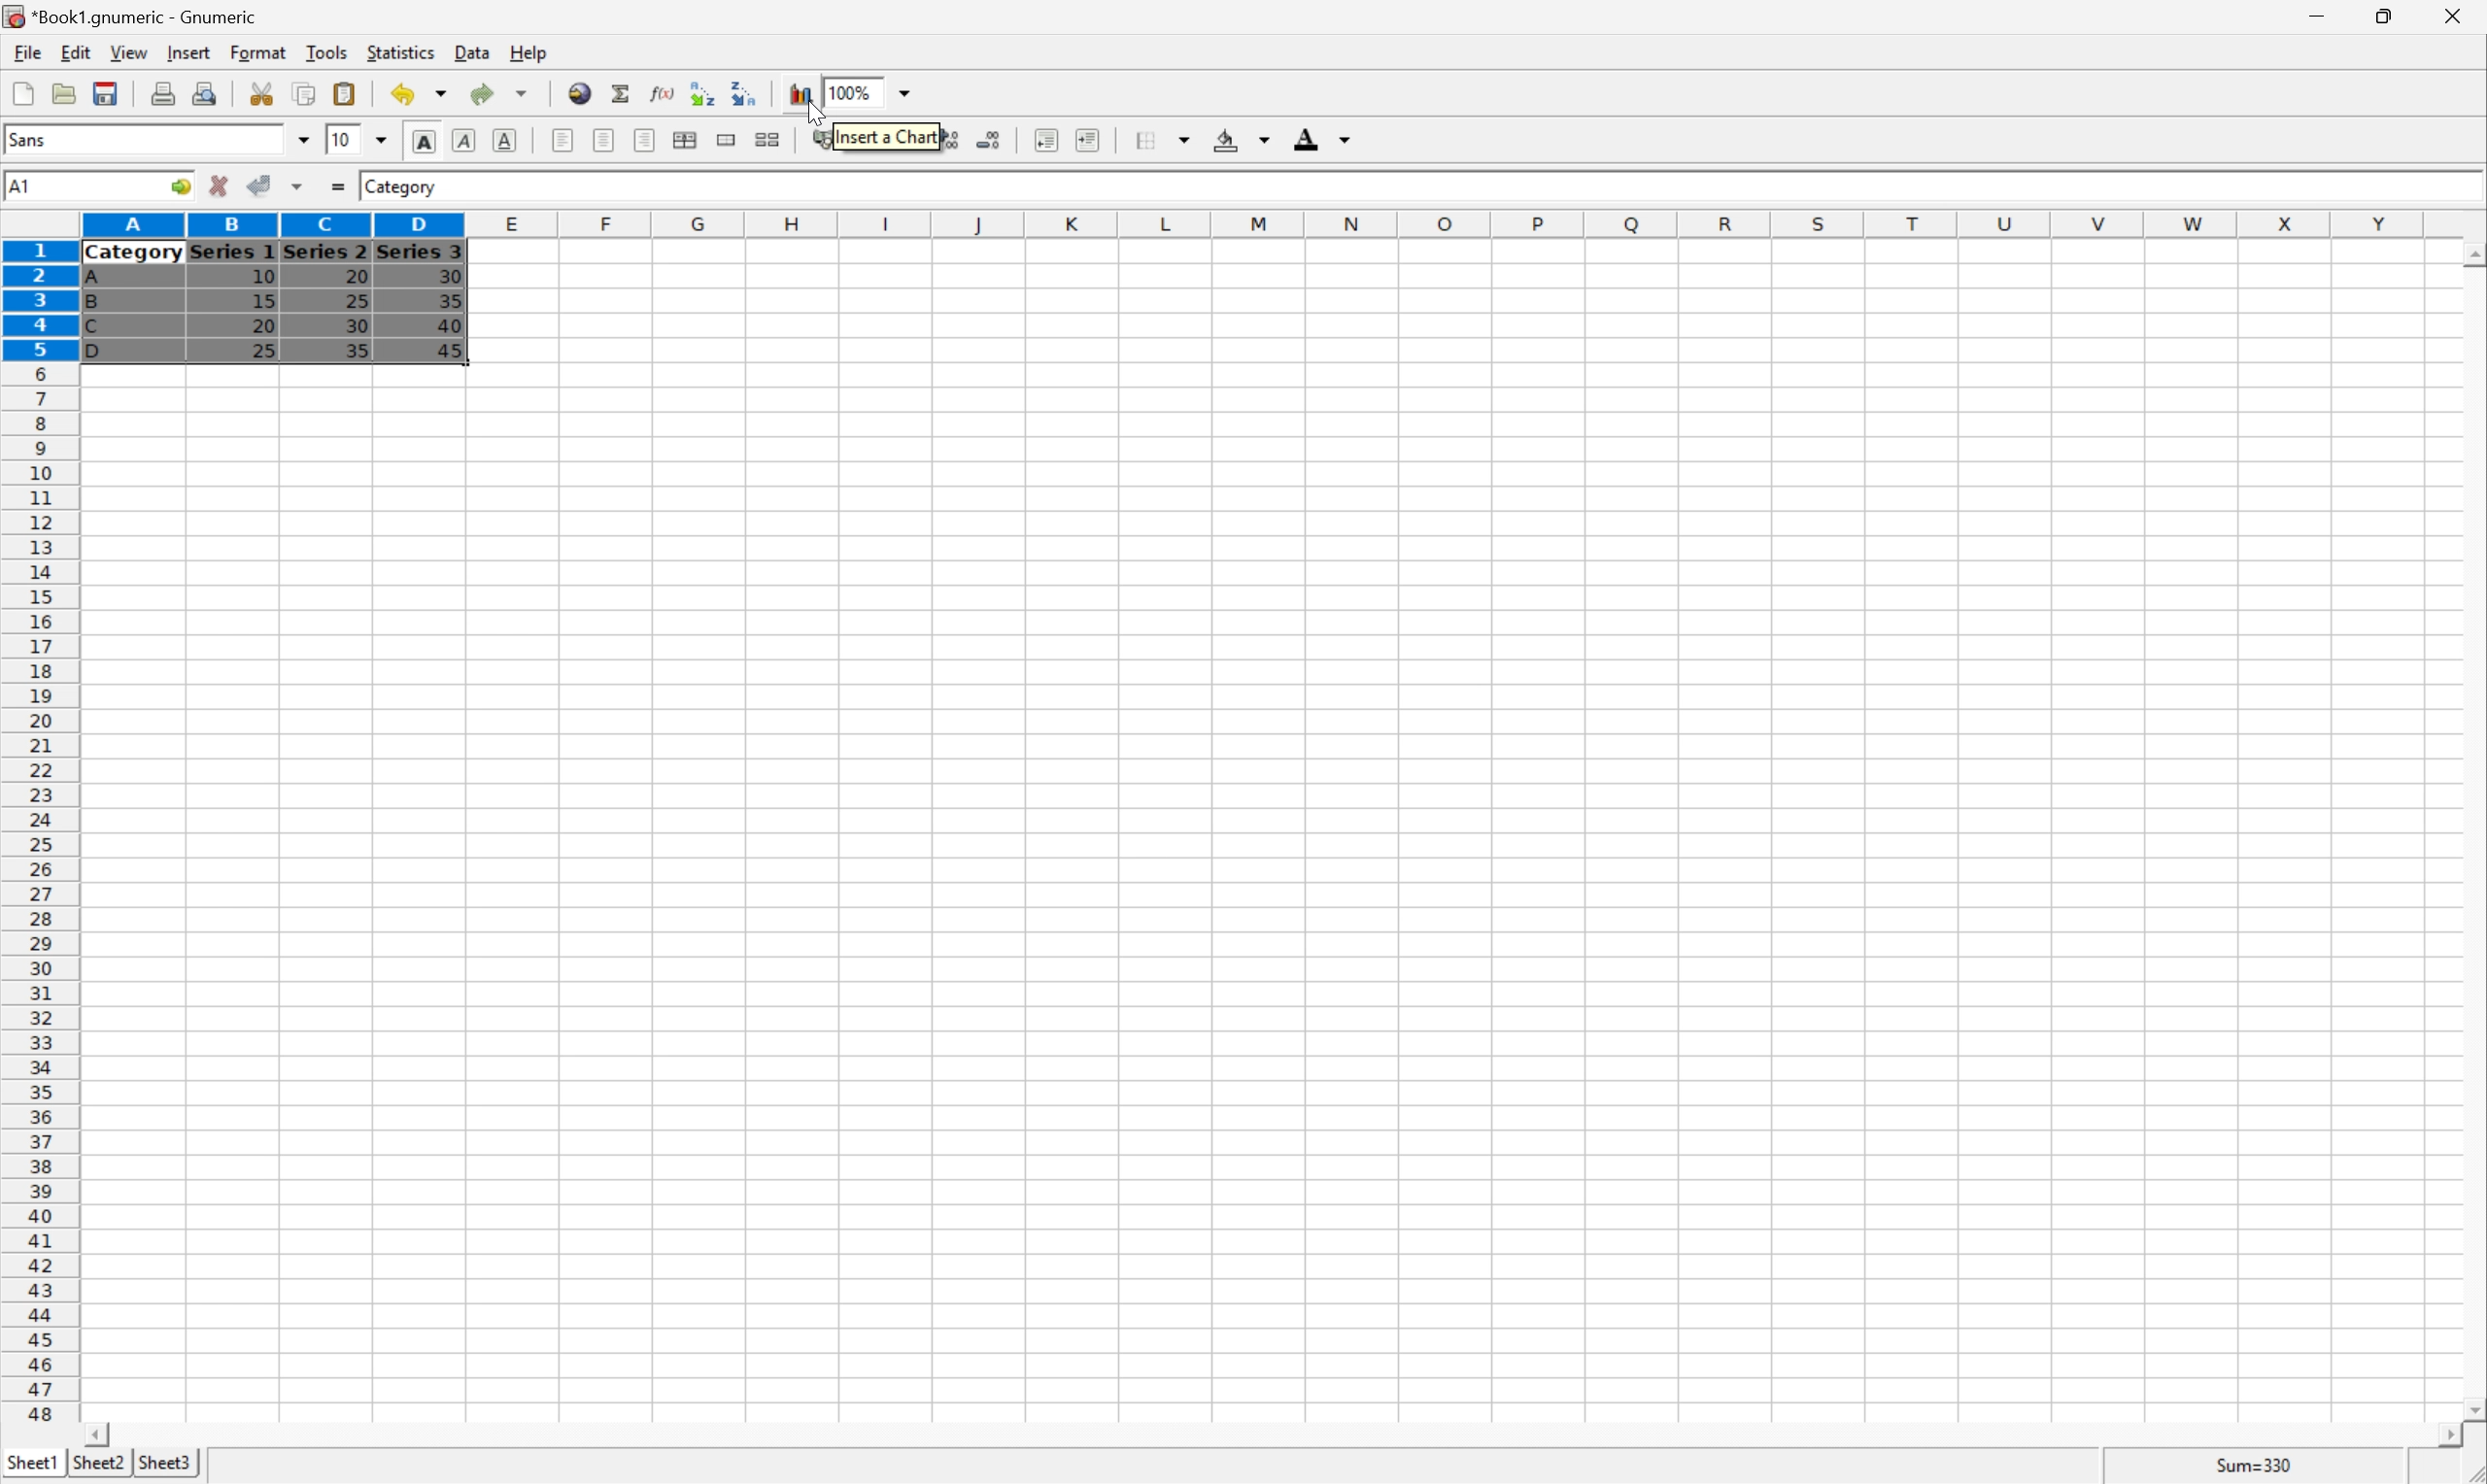  I want to click on C, so click(92, 328).